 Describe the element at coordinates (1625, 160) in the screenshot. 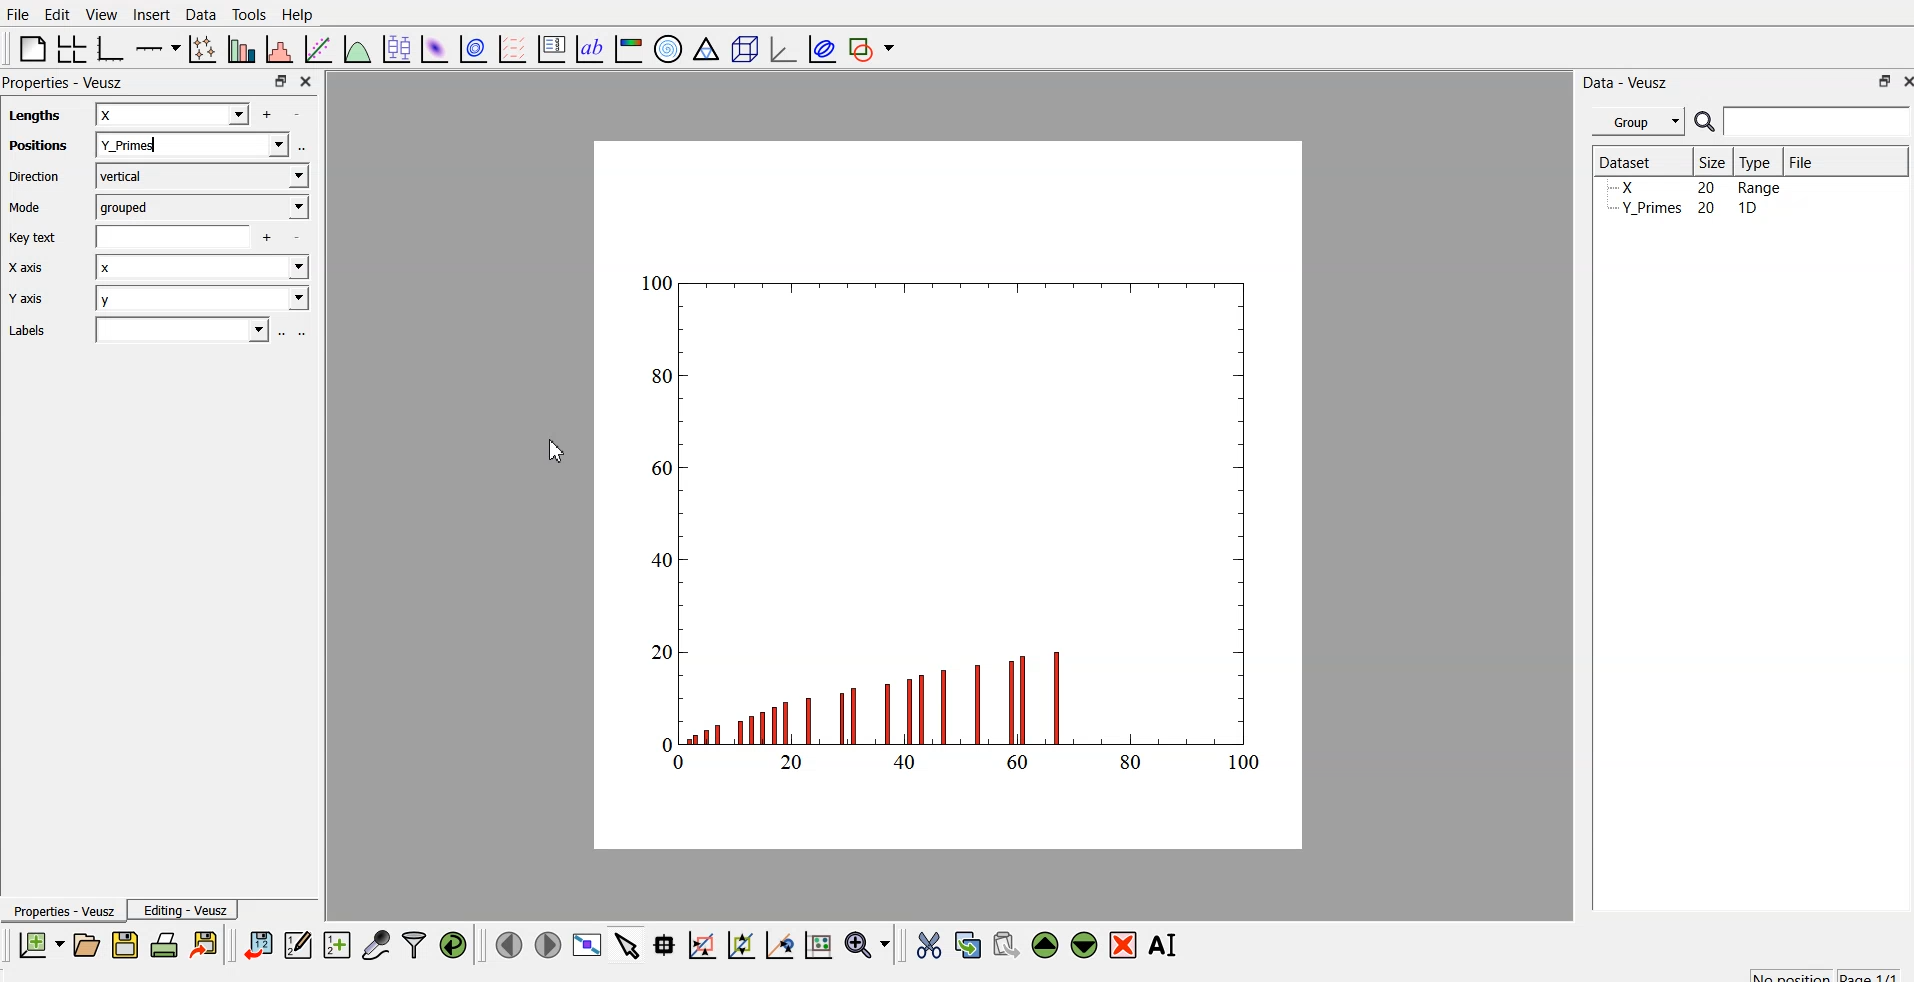

I see `| Dataset` at that location.